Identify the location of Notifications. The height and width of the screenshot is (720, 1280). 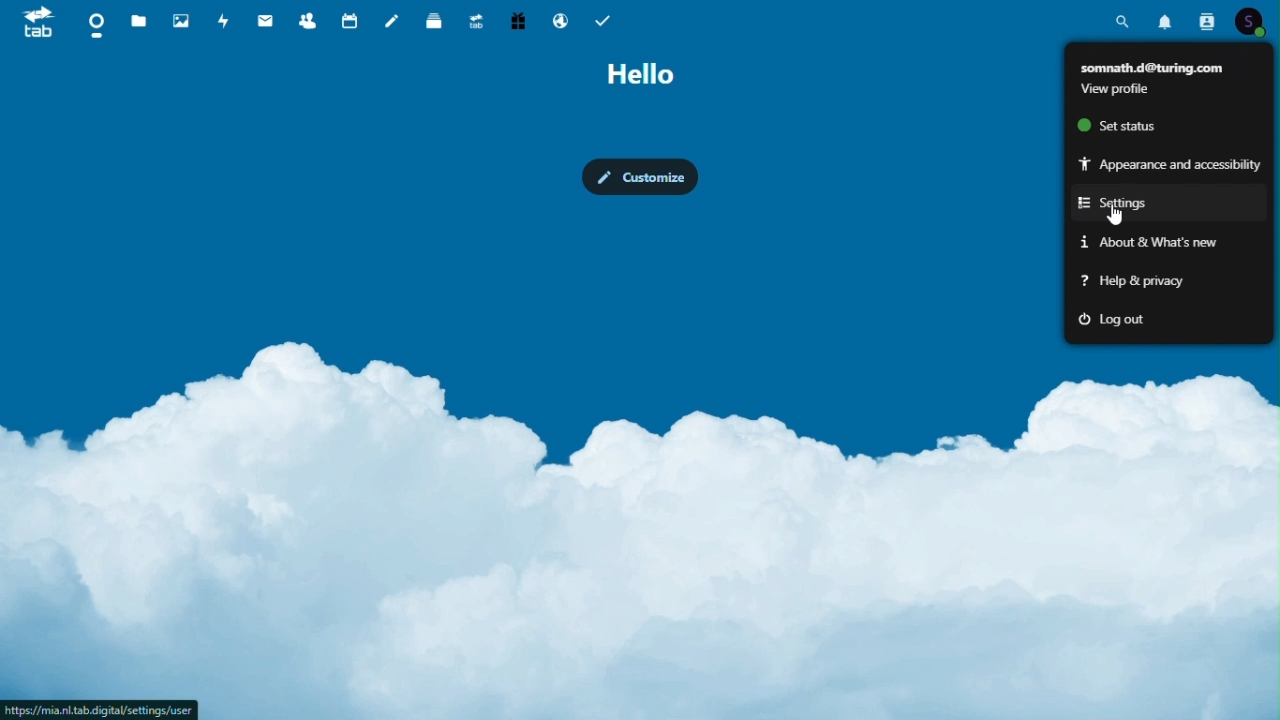
(1167, 17).